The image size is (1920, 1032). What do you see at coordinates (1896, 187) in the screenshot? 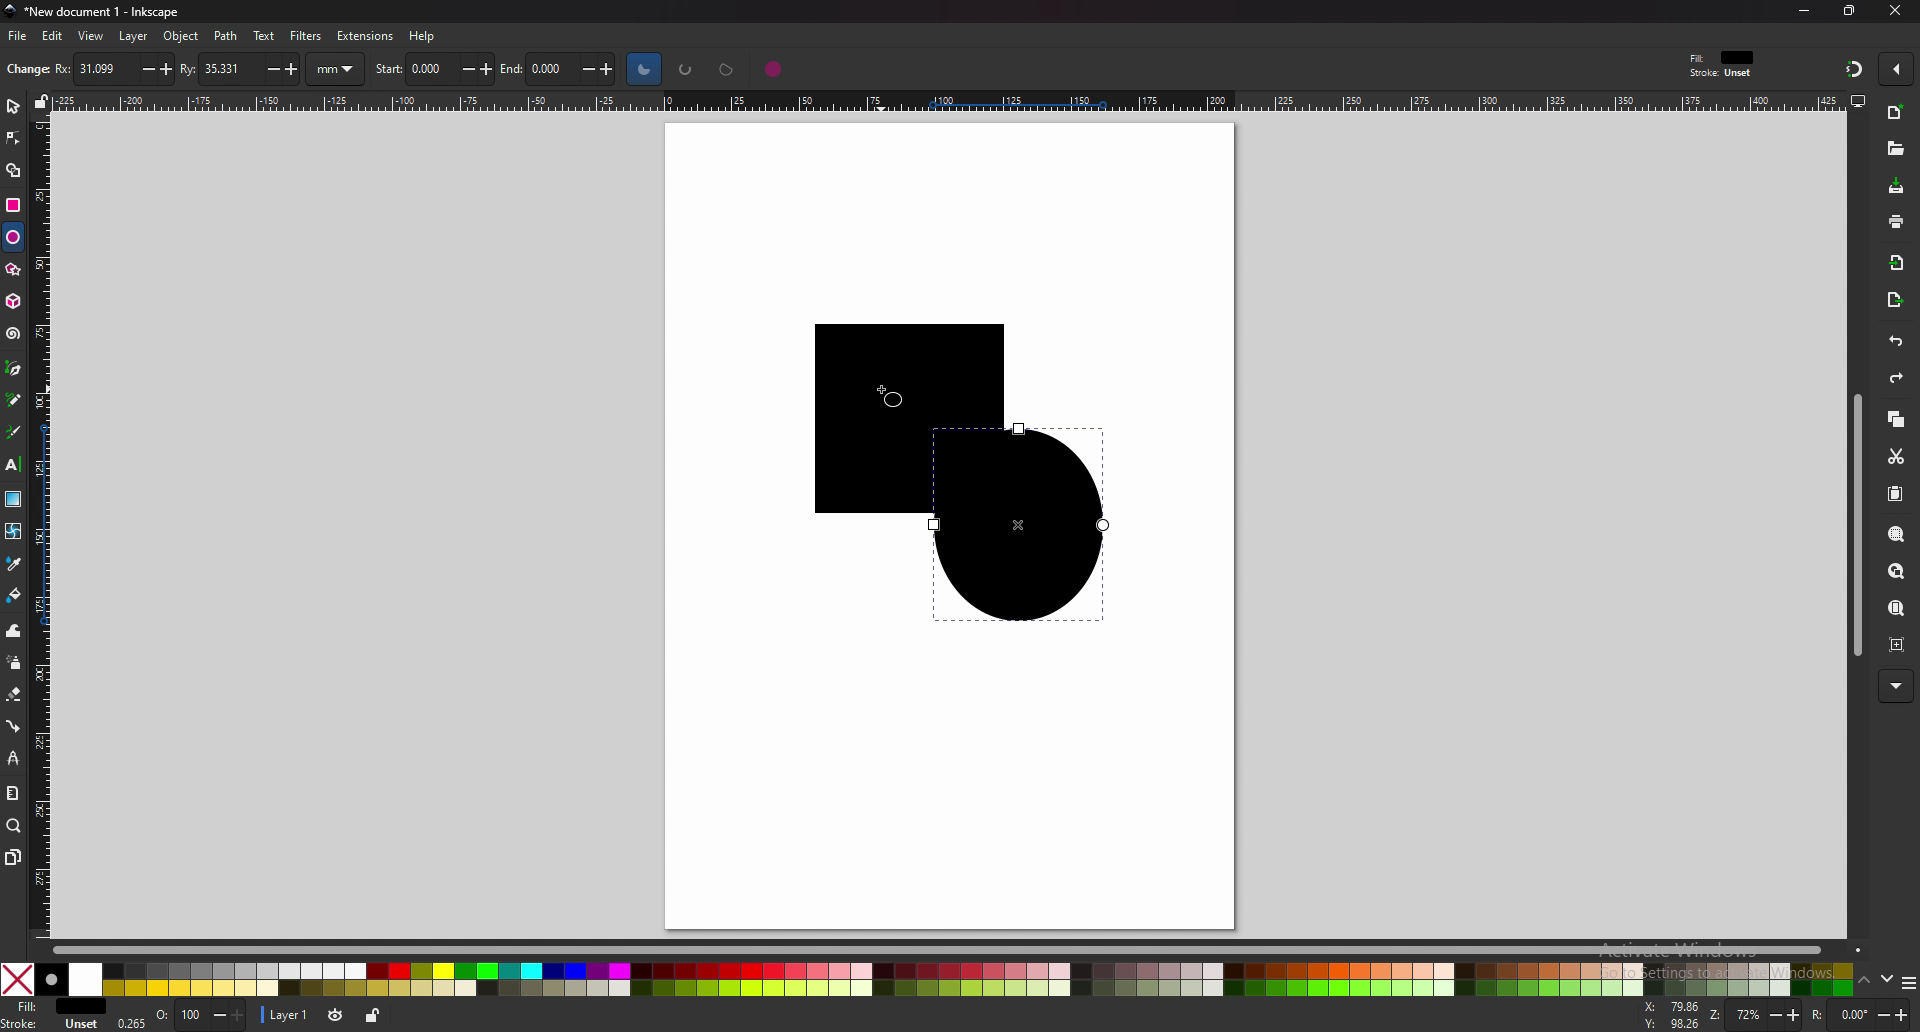
I see `save` at bounding box center [1896, 187].